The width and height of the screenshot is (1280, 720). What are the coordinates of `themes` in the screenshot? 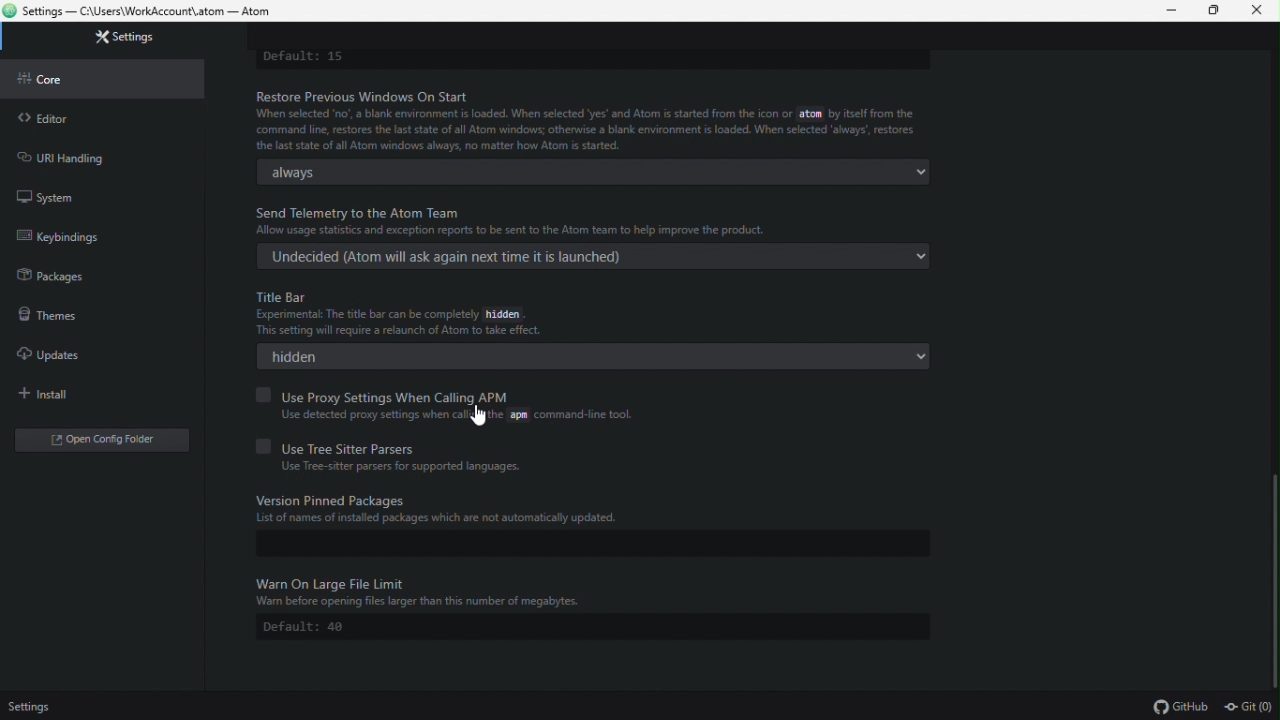 It's located at (100, 312).